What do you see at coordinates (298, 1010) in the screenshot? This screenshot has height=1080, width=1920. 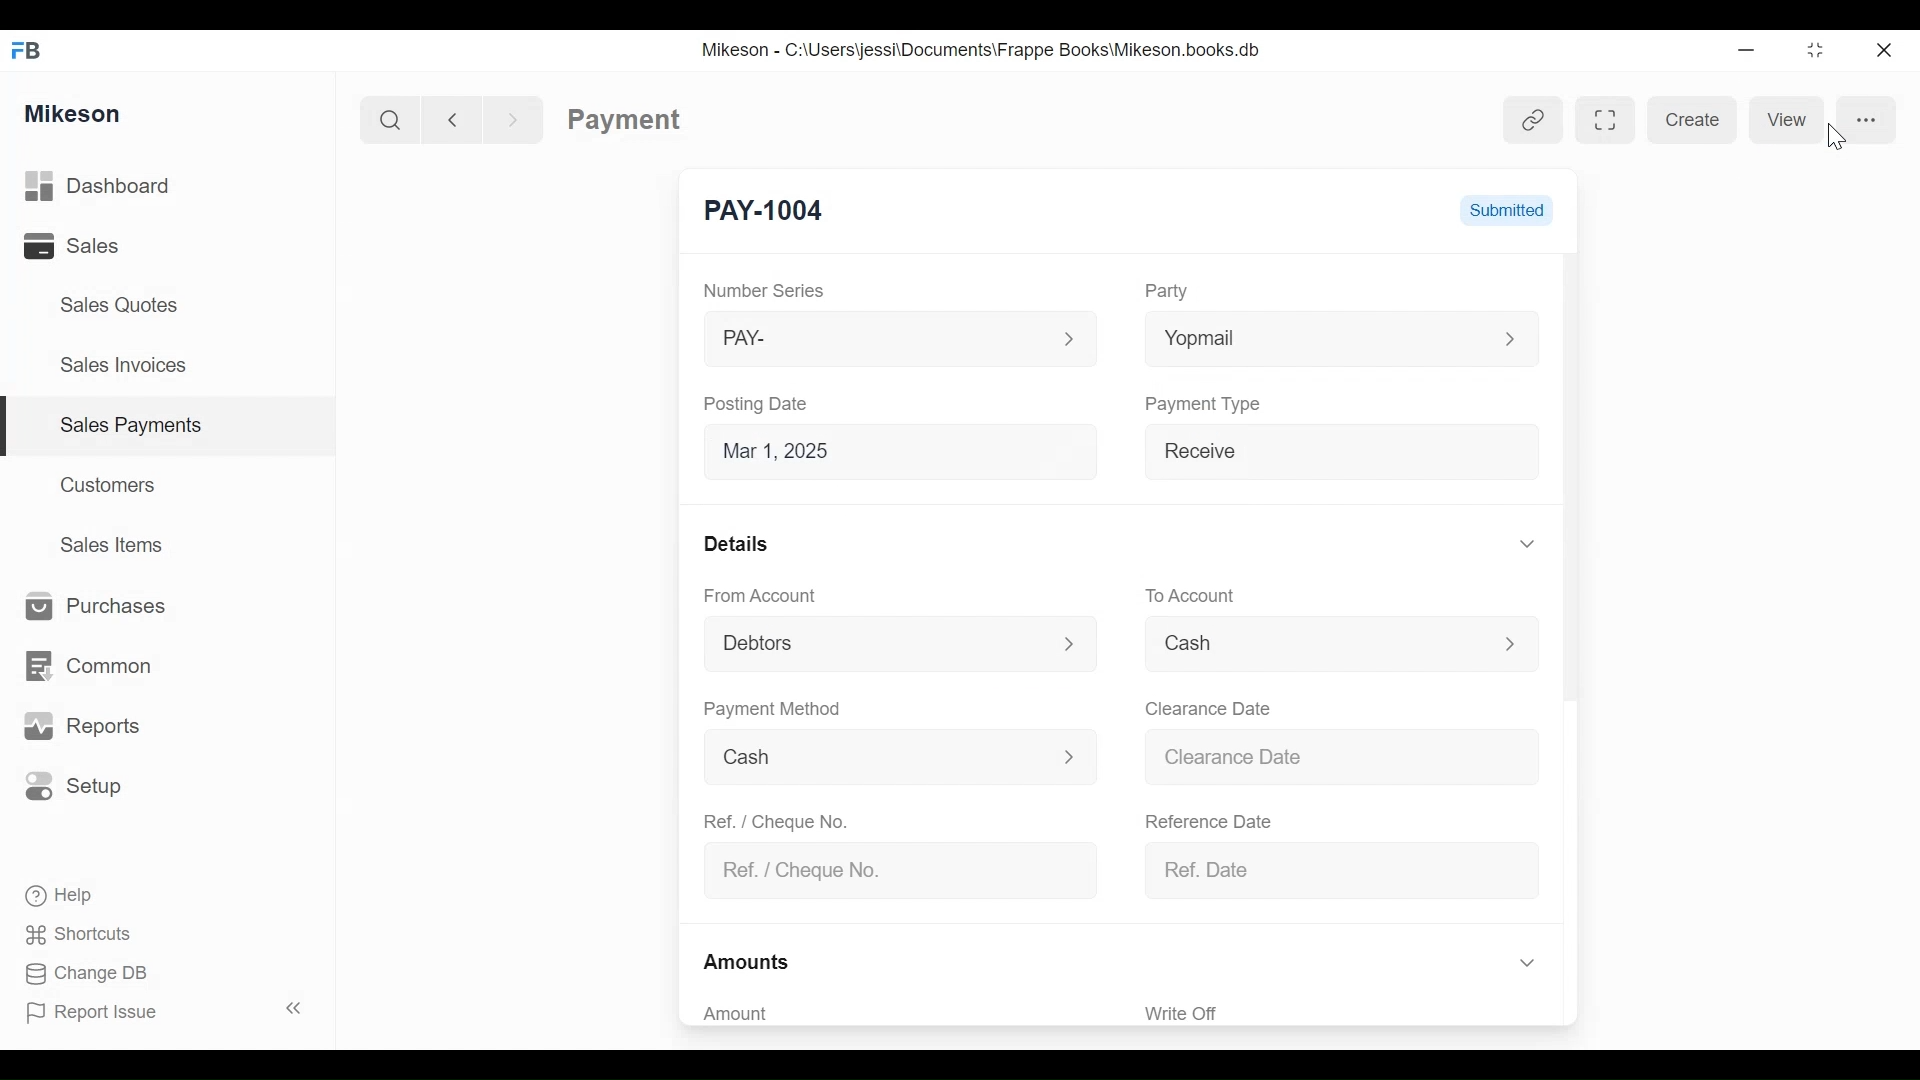 I see `Collapse` at bounding box center [298, 1010].